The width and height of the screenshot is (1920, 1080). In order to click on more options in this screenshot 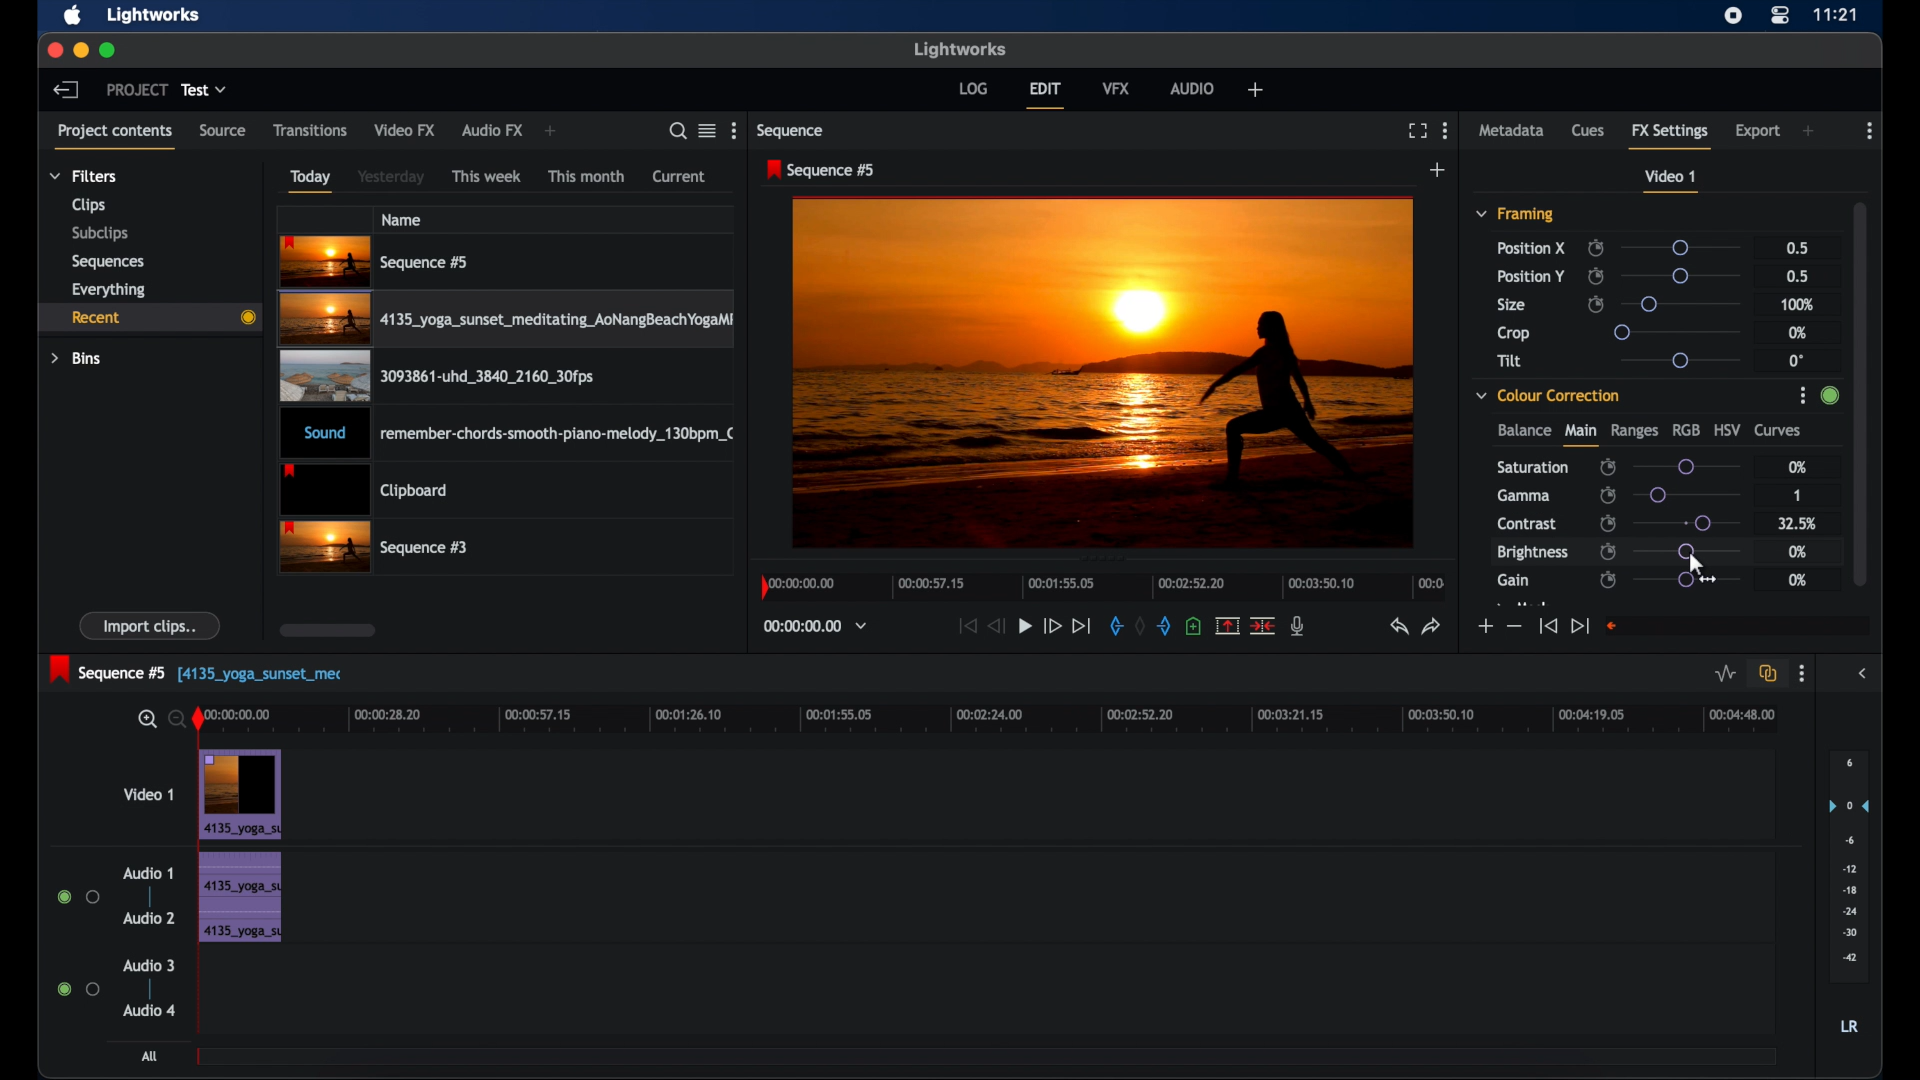, I will do `click(1801, 674)`.